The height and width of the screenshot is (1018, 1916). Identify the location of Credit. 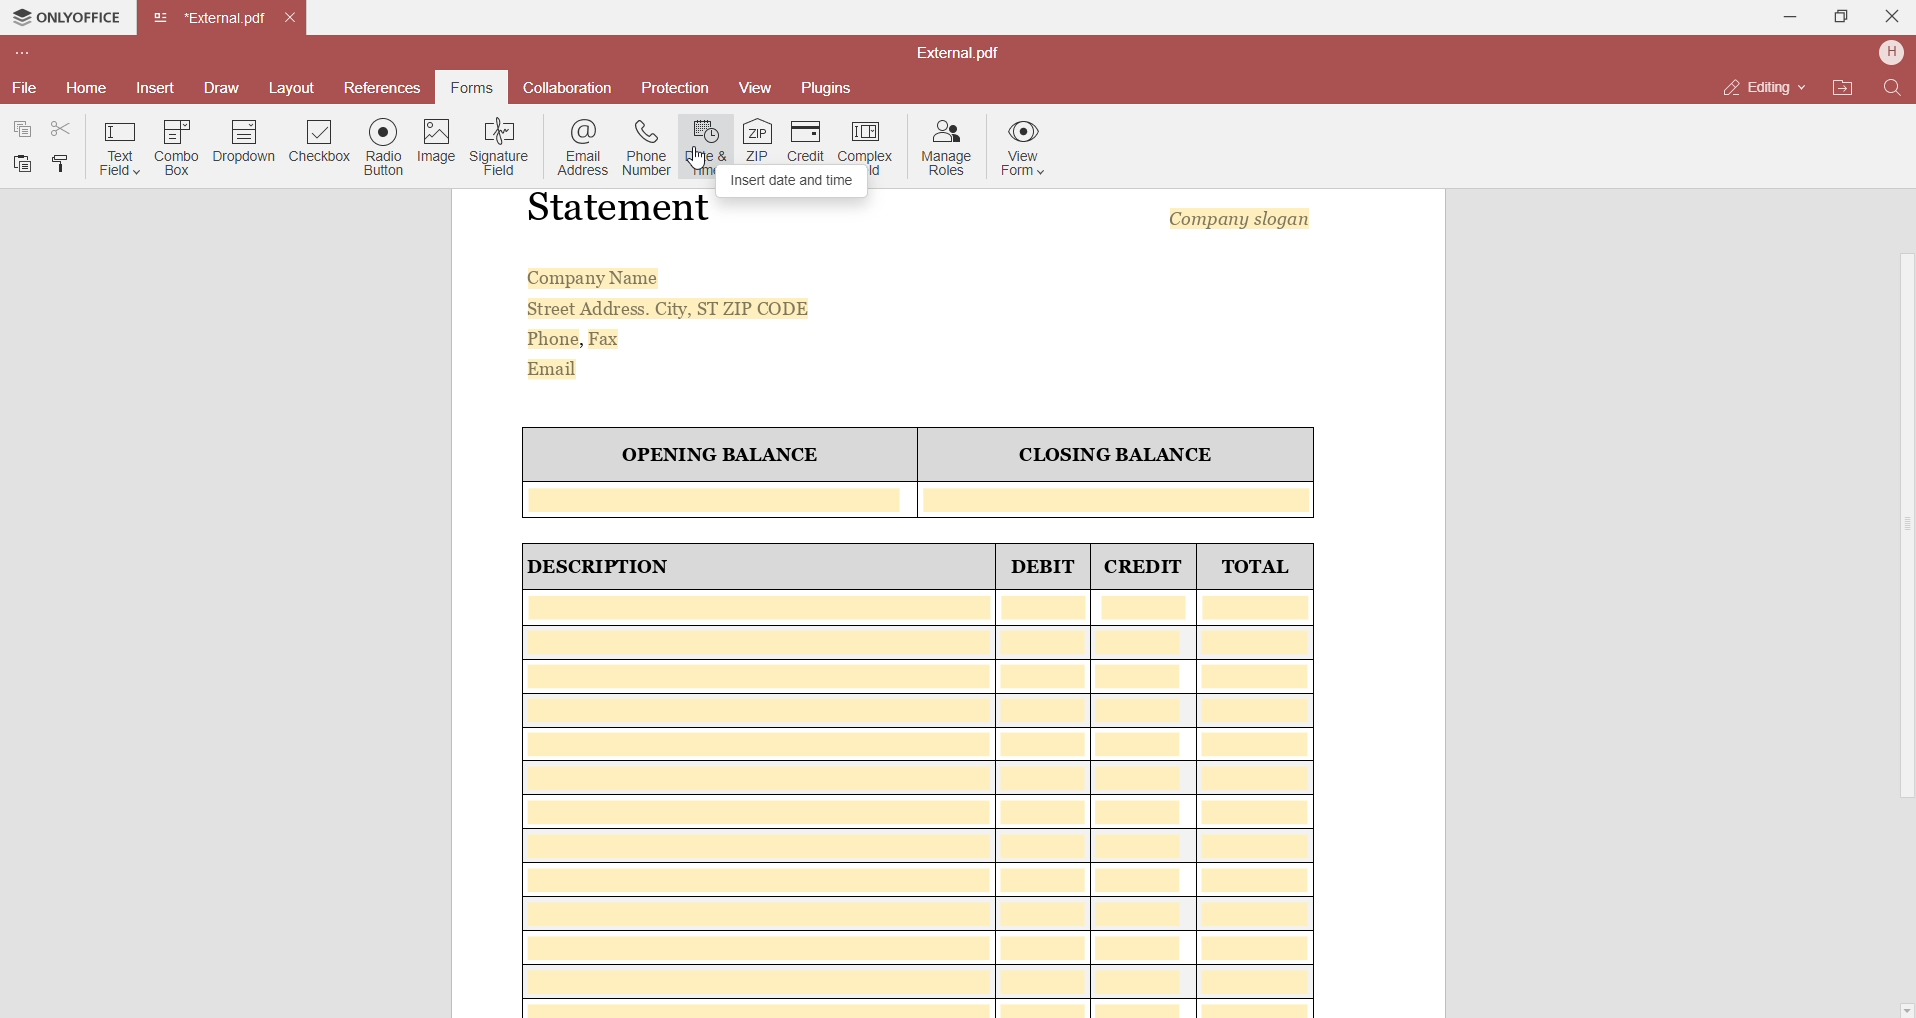
(807, 141).